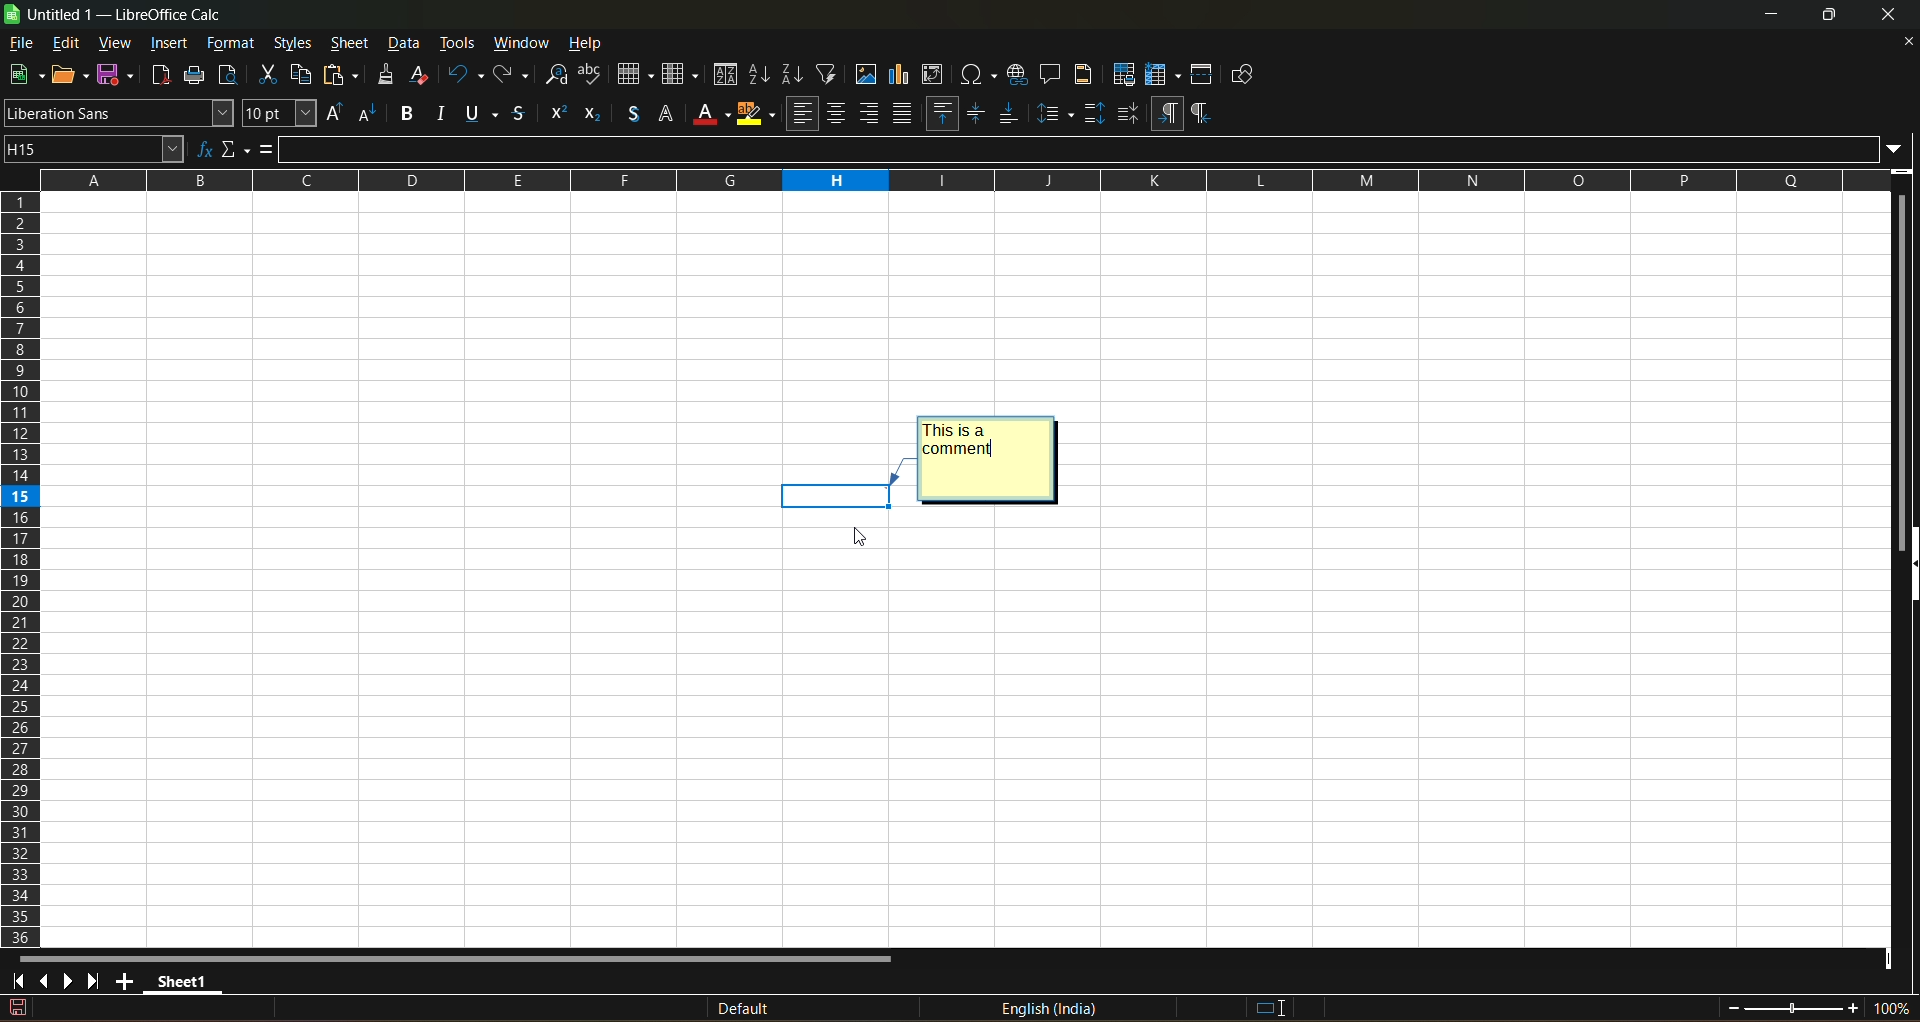 The height and width of the screenshot is (1022, 1920). What do you see at coordinates (976, 74) in the screenshot?
I see `insert special characters` at bounding box center [976, 74].